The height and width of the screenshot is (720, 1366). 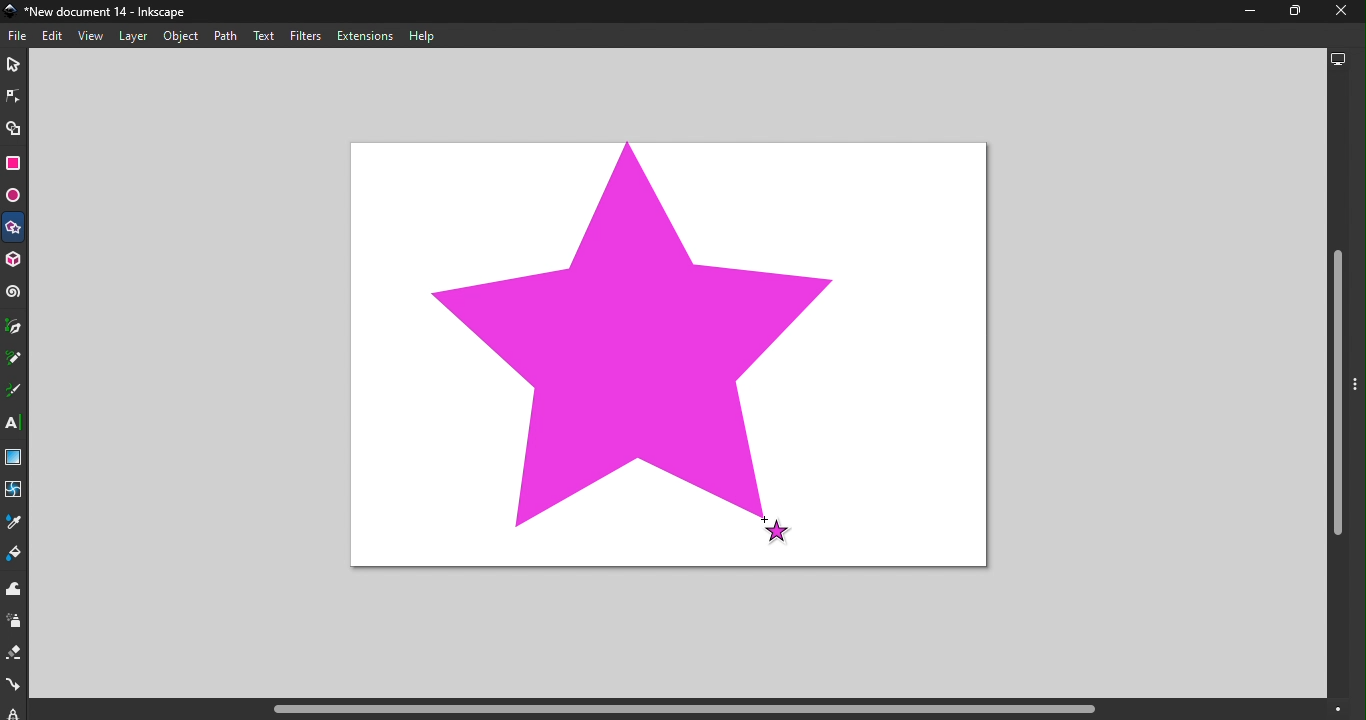 I want to click on Rectangle tool, so click(x=13, y=165).